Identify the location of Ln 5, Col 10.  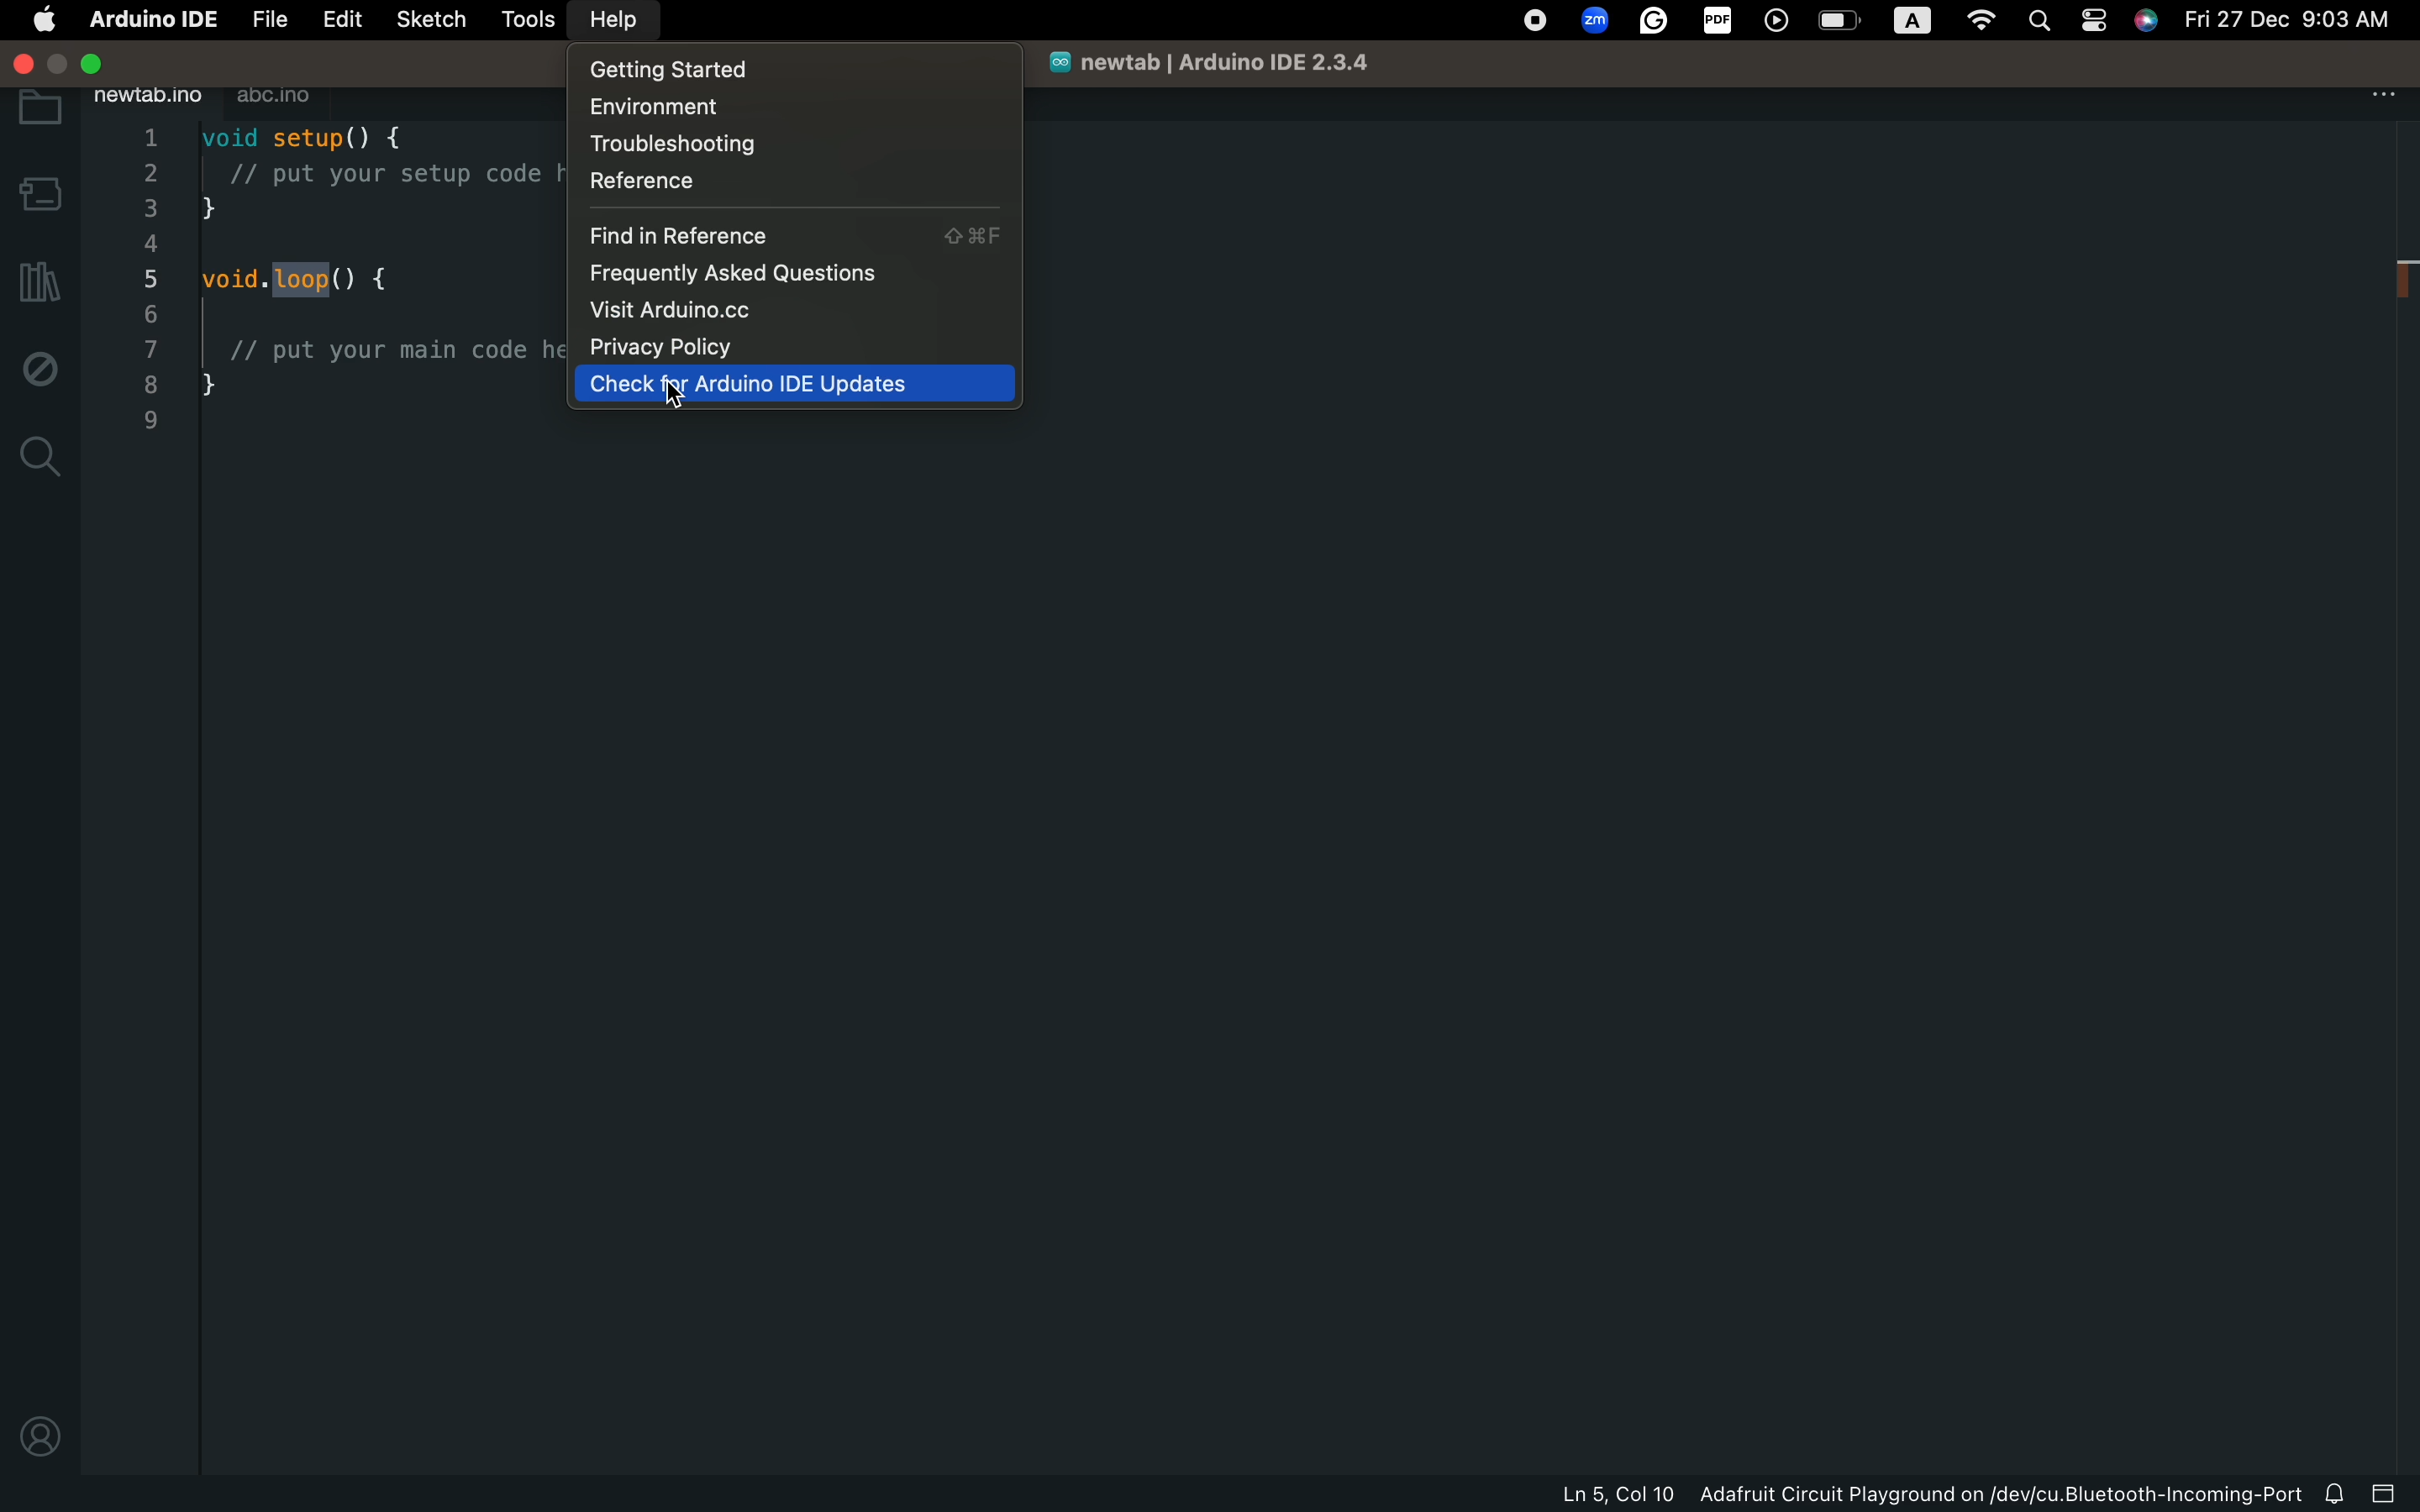
(1616, 1495).